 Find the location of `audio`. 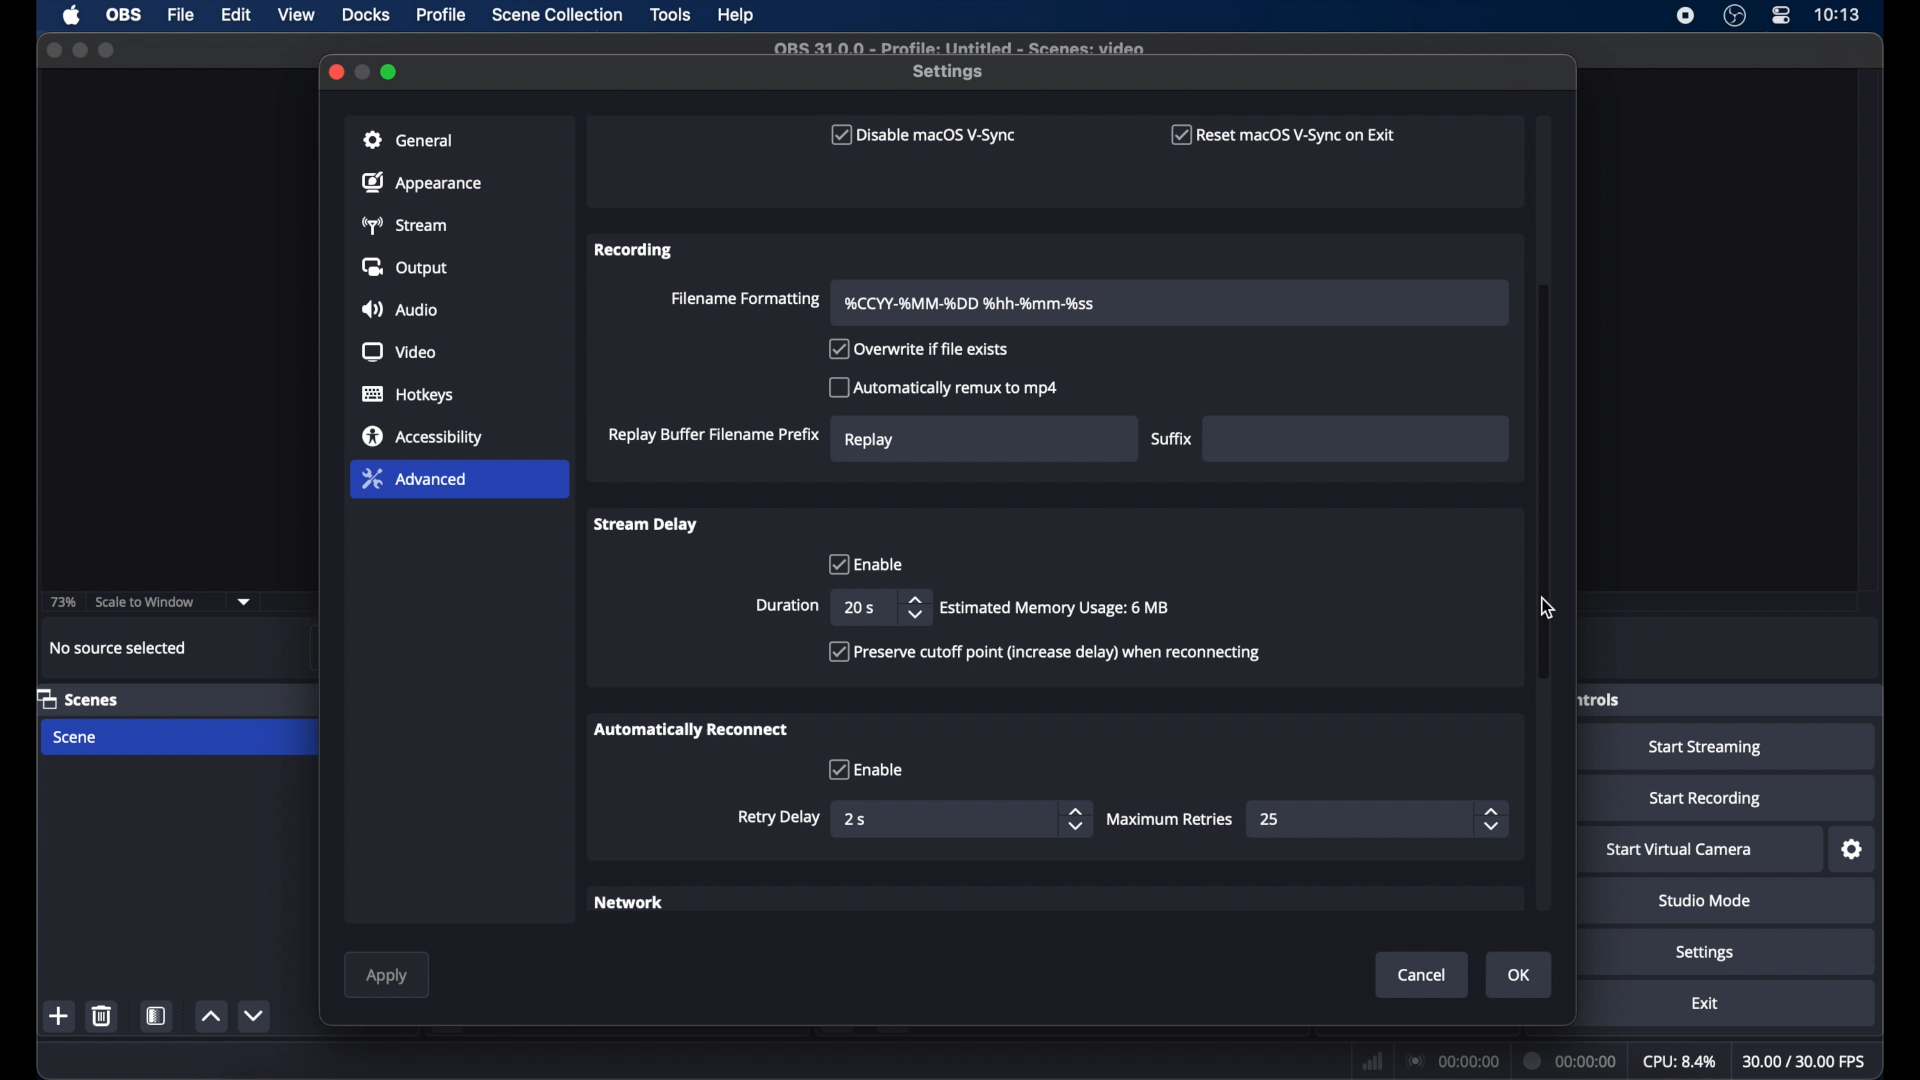

audio is located at coordinates (398, 311).